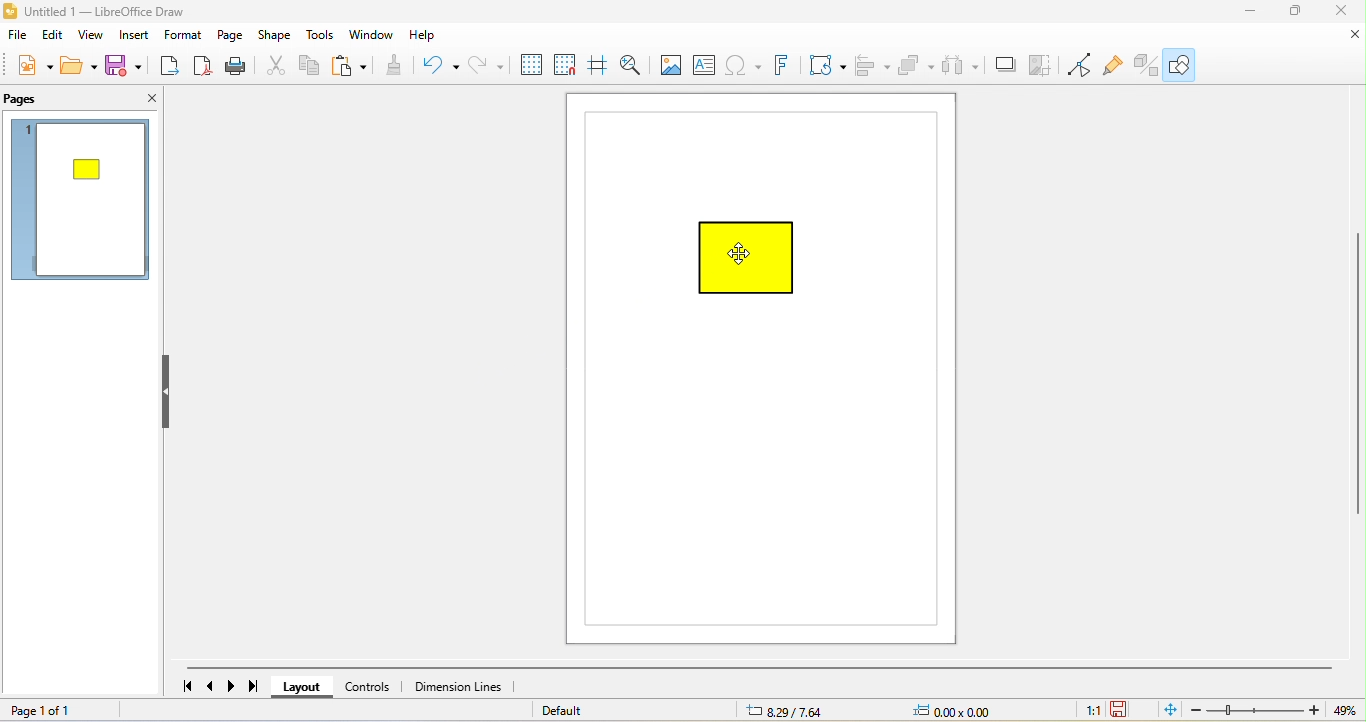  I want to click on snap to grid, so click(568, 65).